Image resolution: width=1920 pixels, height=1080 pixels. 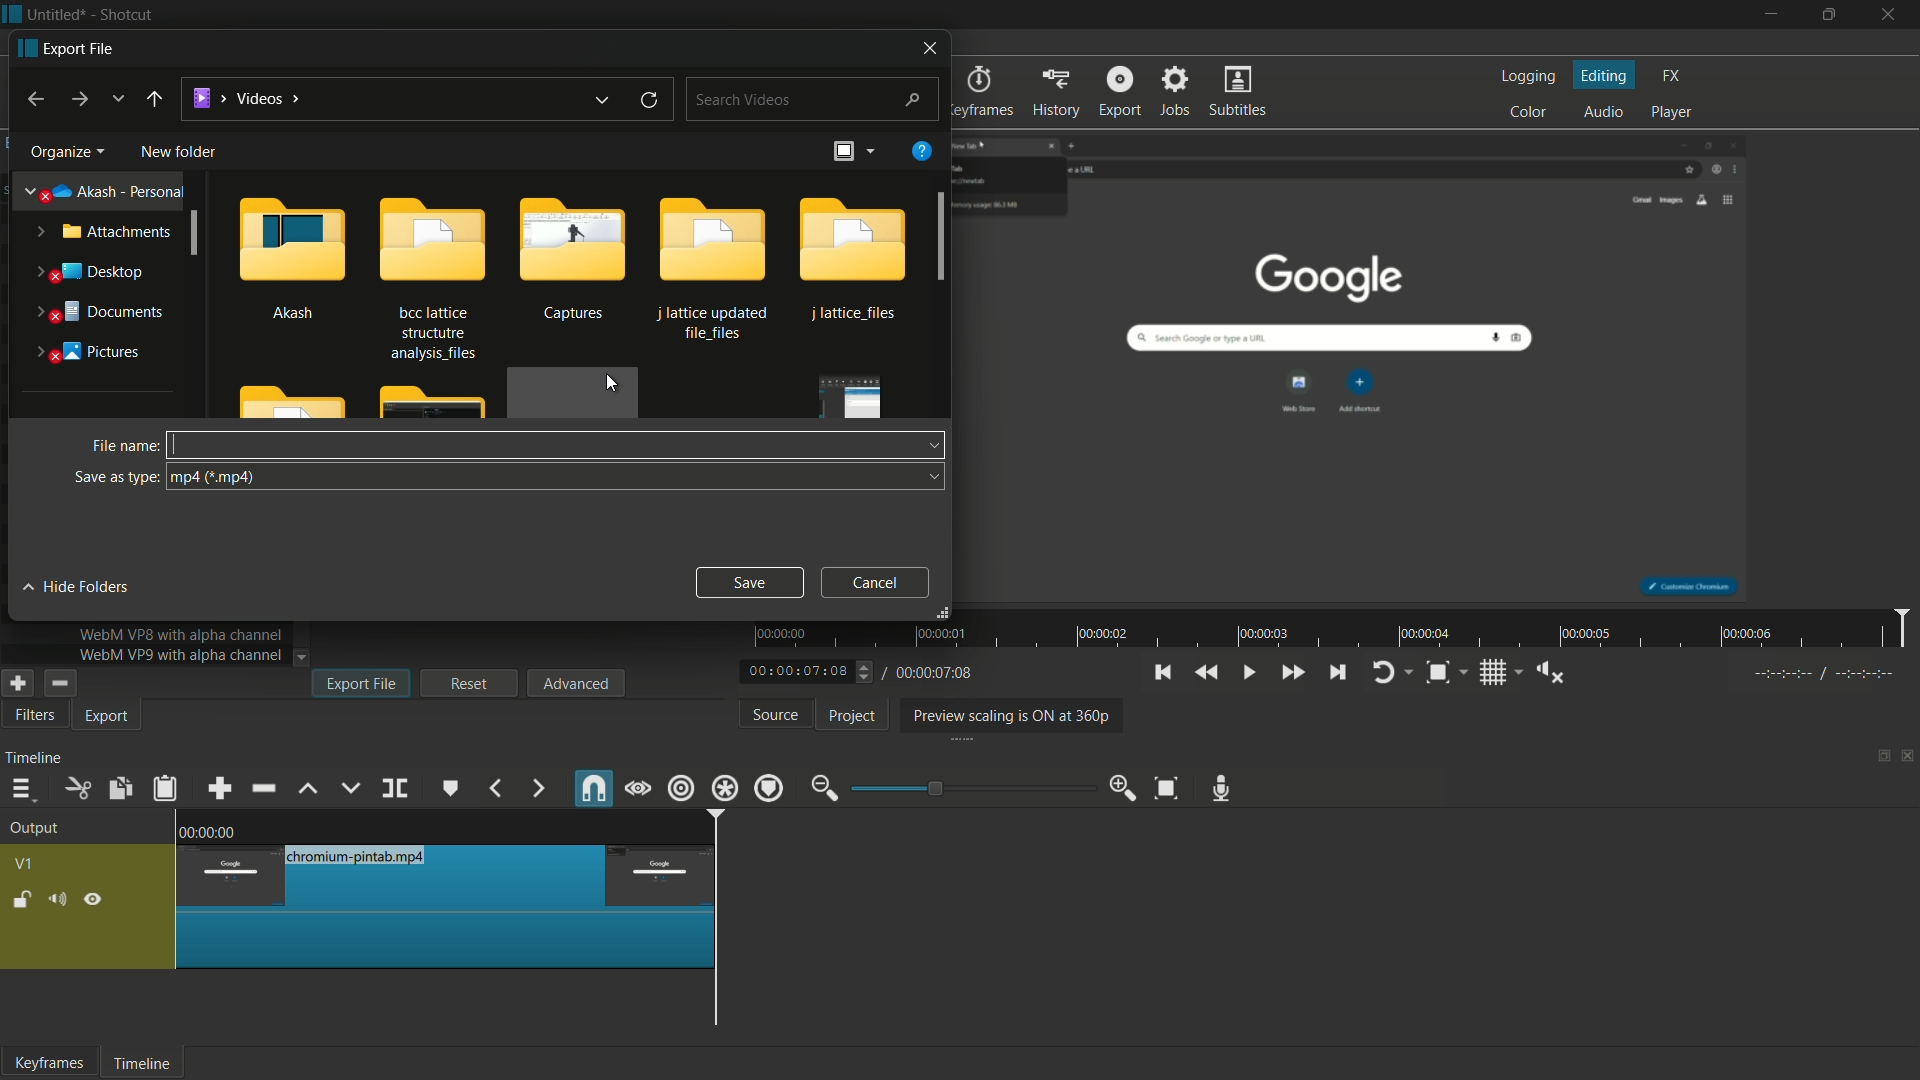 What do you see at coordinates (1336, 629) in the screenshot?
I see `time` at bounding box center [1336, 629].